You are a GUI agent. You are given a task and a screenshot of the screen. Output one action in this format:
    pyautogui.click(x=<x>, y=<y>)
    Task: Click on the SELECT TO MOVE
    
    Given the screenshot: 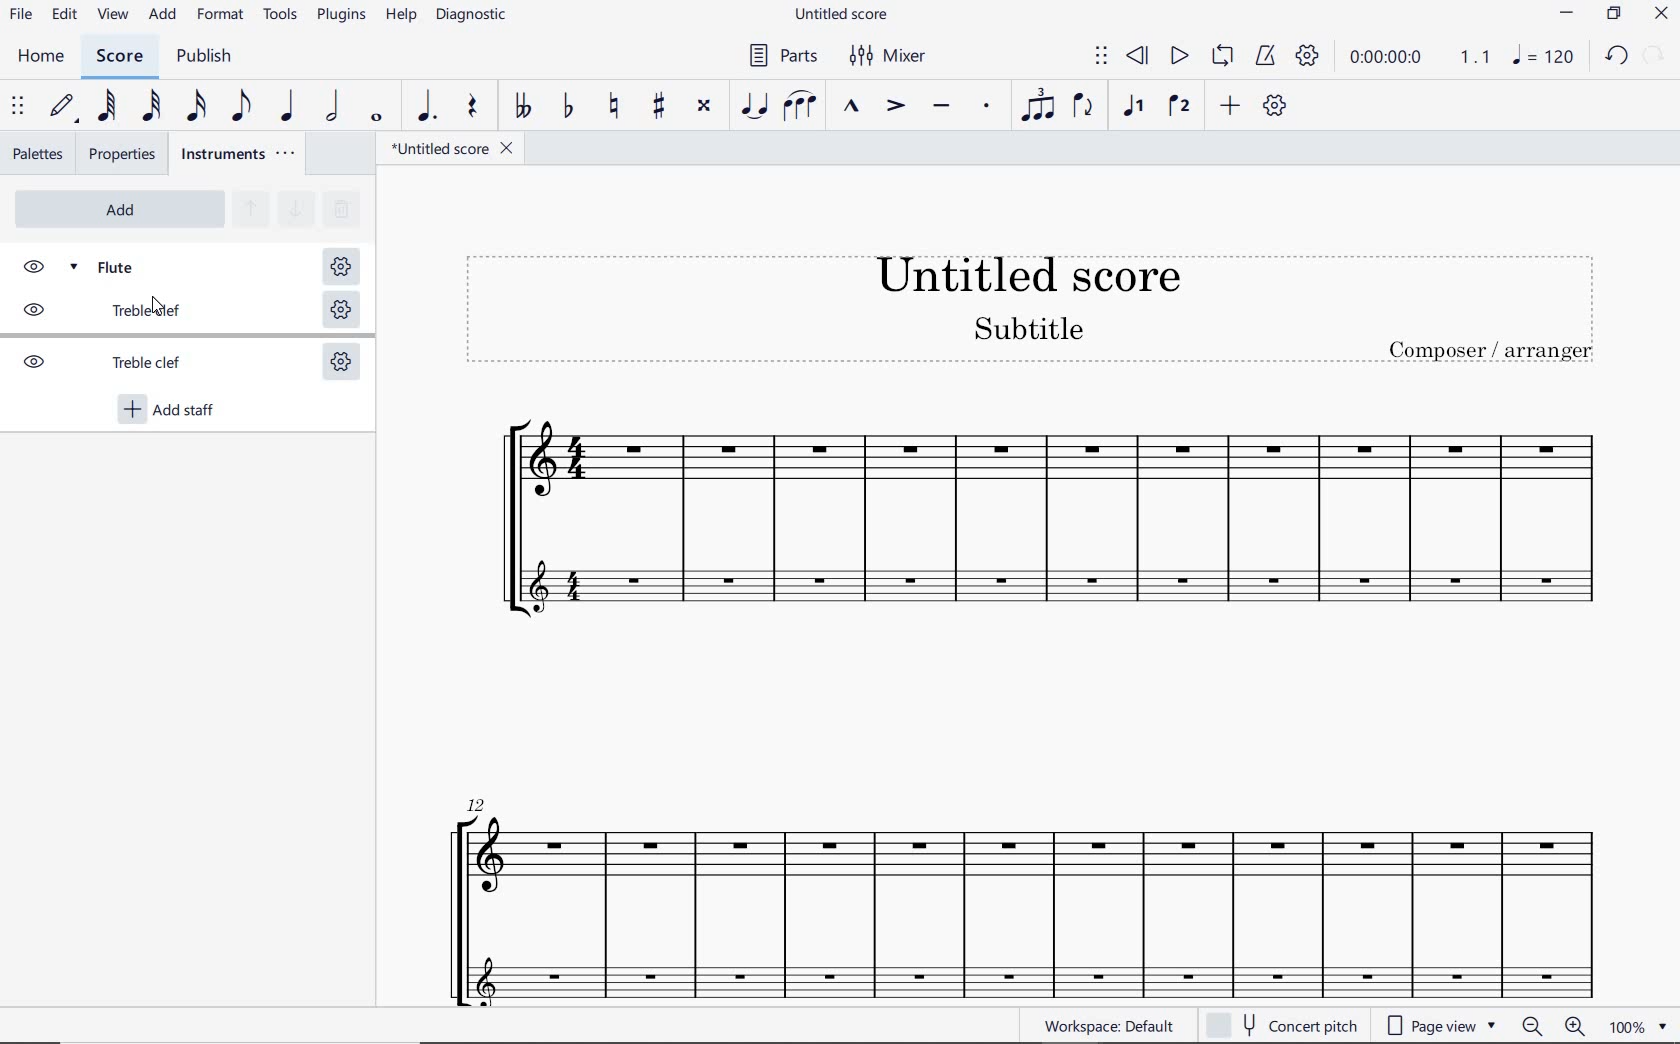 What is the action you would take?
    pyautogui.click(x=1100, y=56)
    